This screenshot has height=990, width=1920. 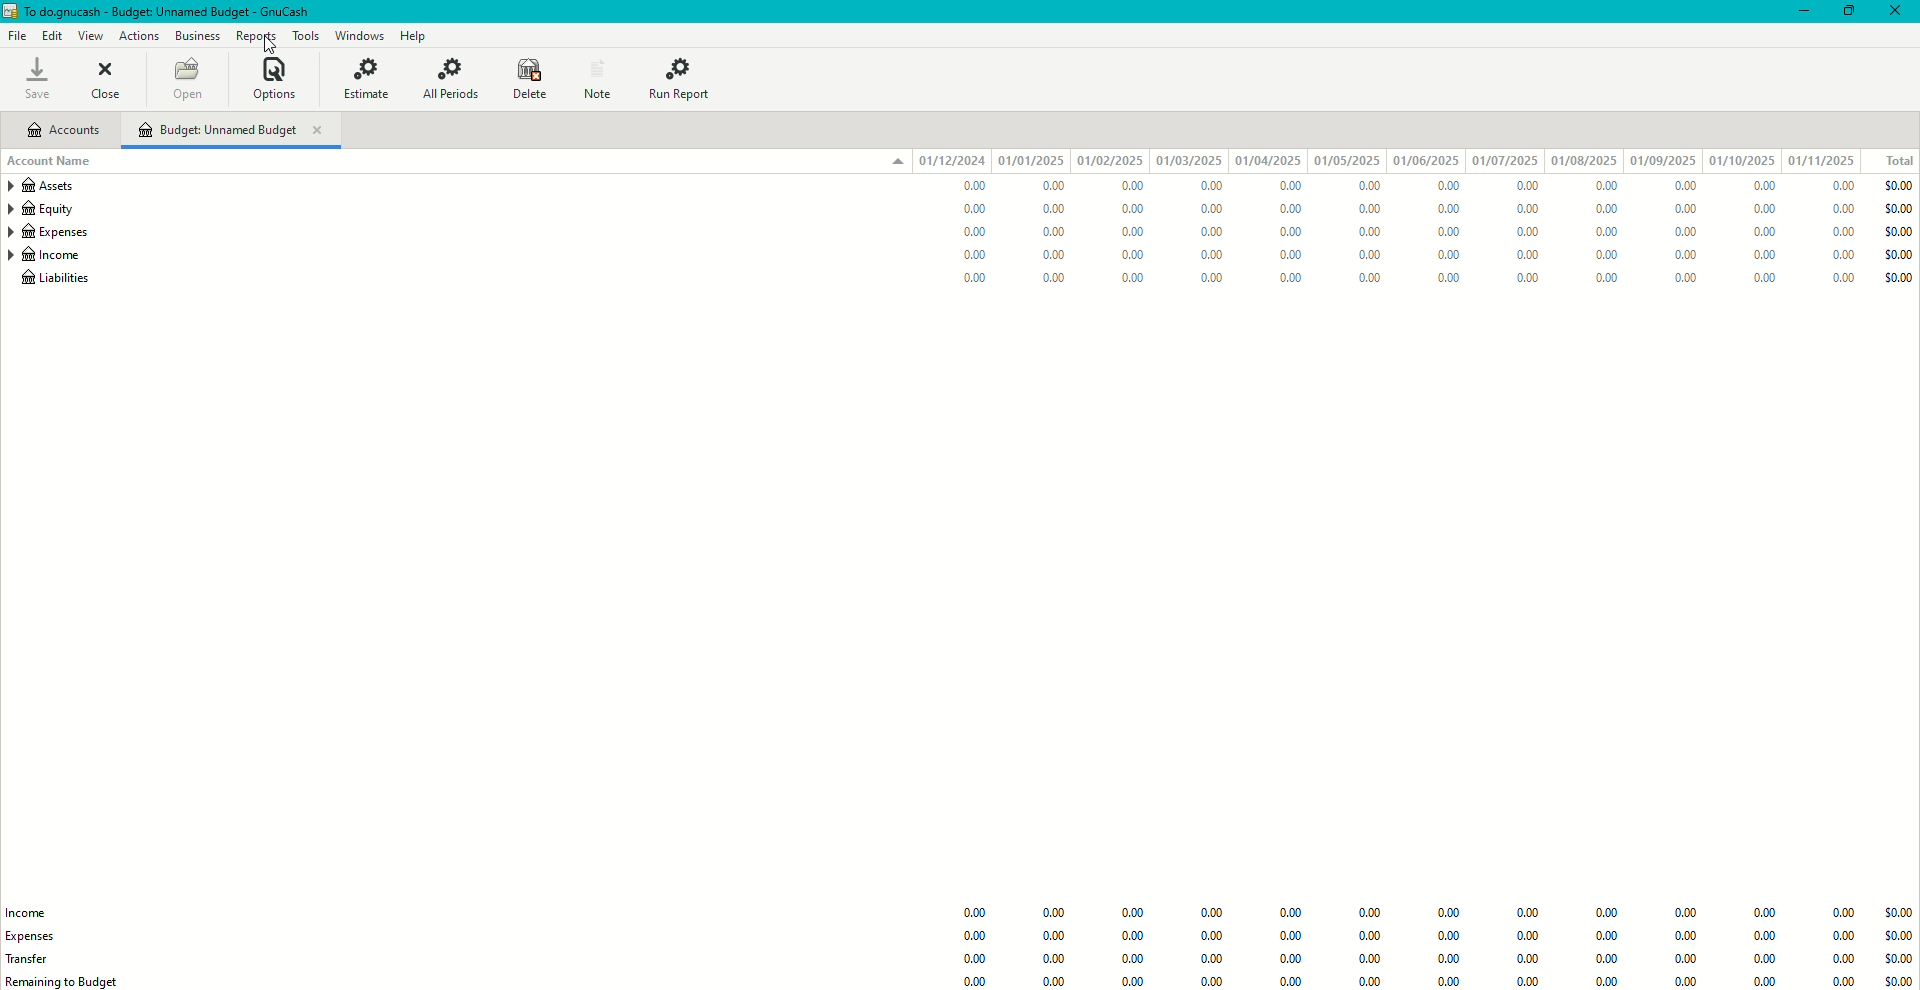 What do you see at coordinates (1765, 277) in the screenshot?
I see `0.00` at bounding box center [1765, 277].